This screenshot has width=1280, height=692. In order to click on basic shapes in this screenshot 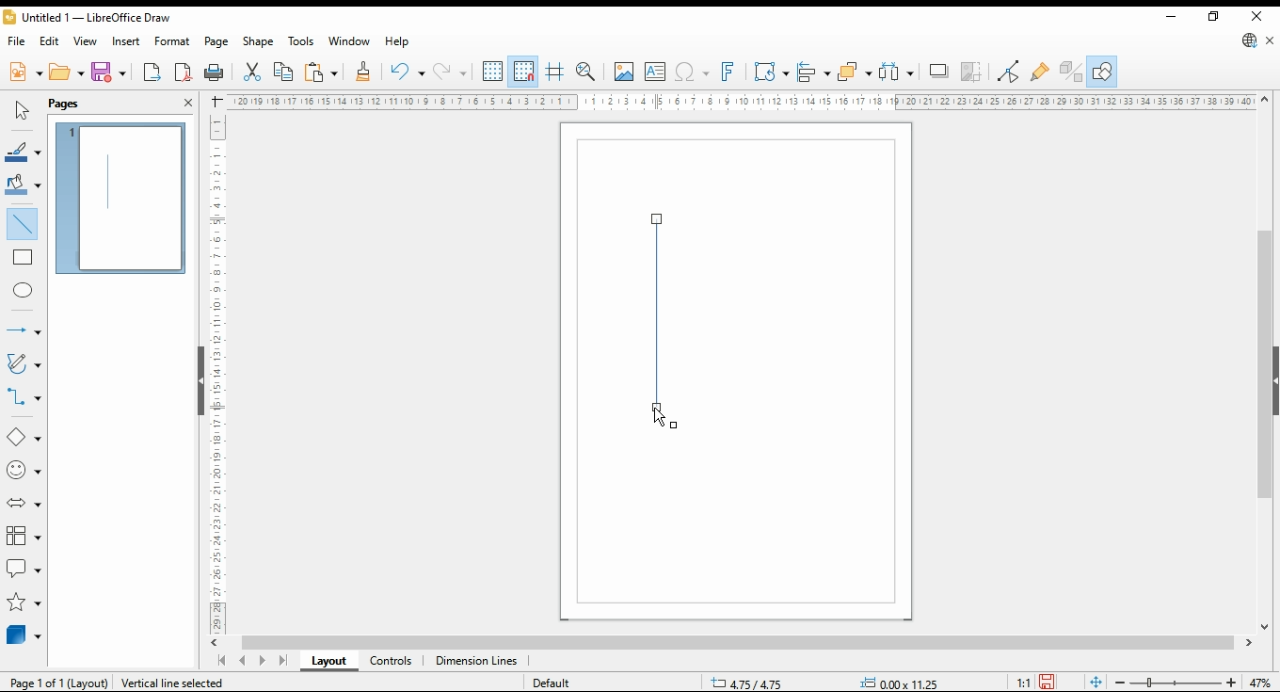, I will do `click(22, 437)`.